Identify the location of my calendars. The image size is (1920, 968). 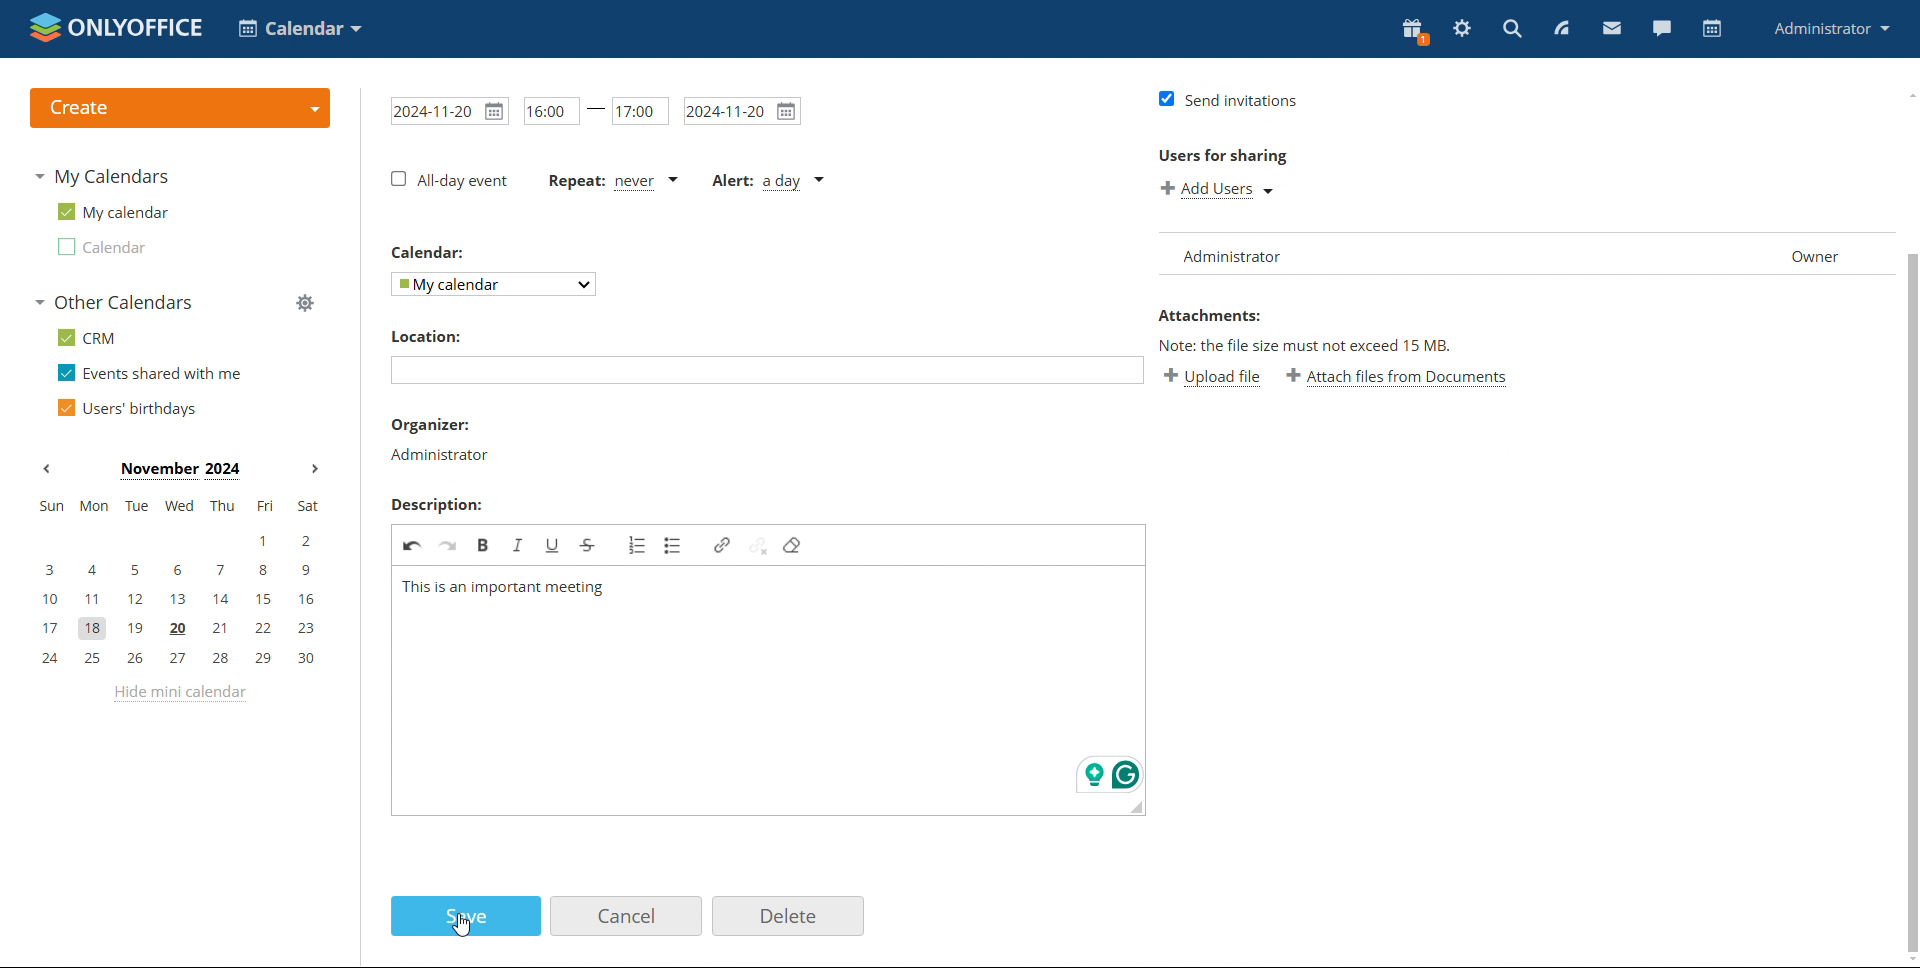
(102, 177).